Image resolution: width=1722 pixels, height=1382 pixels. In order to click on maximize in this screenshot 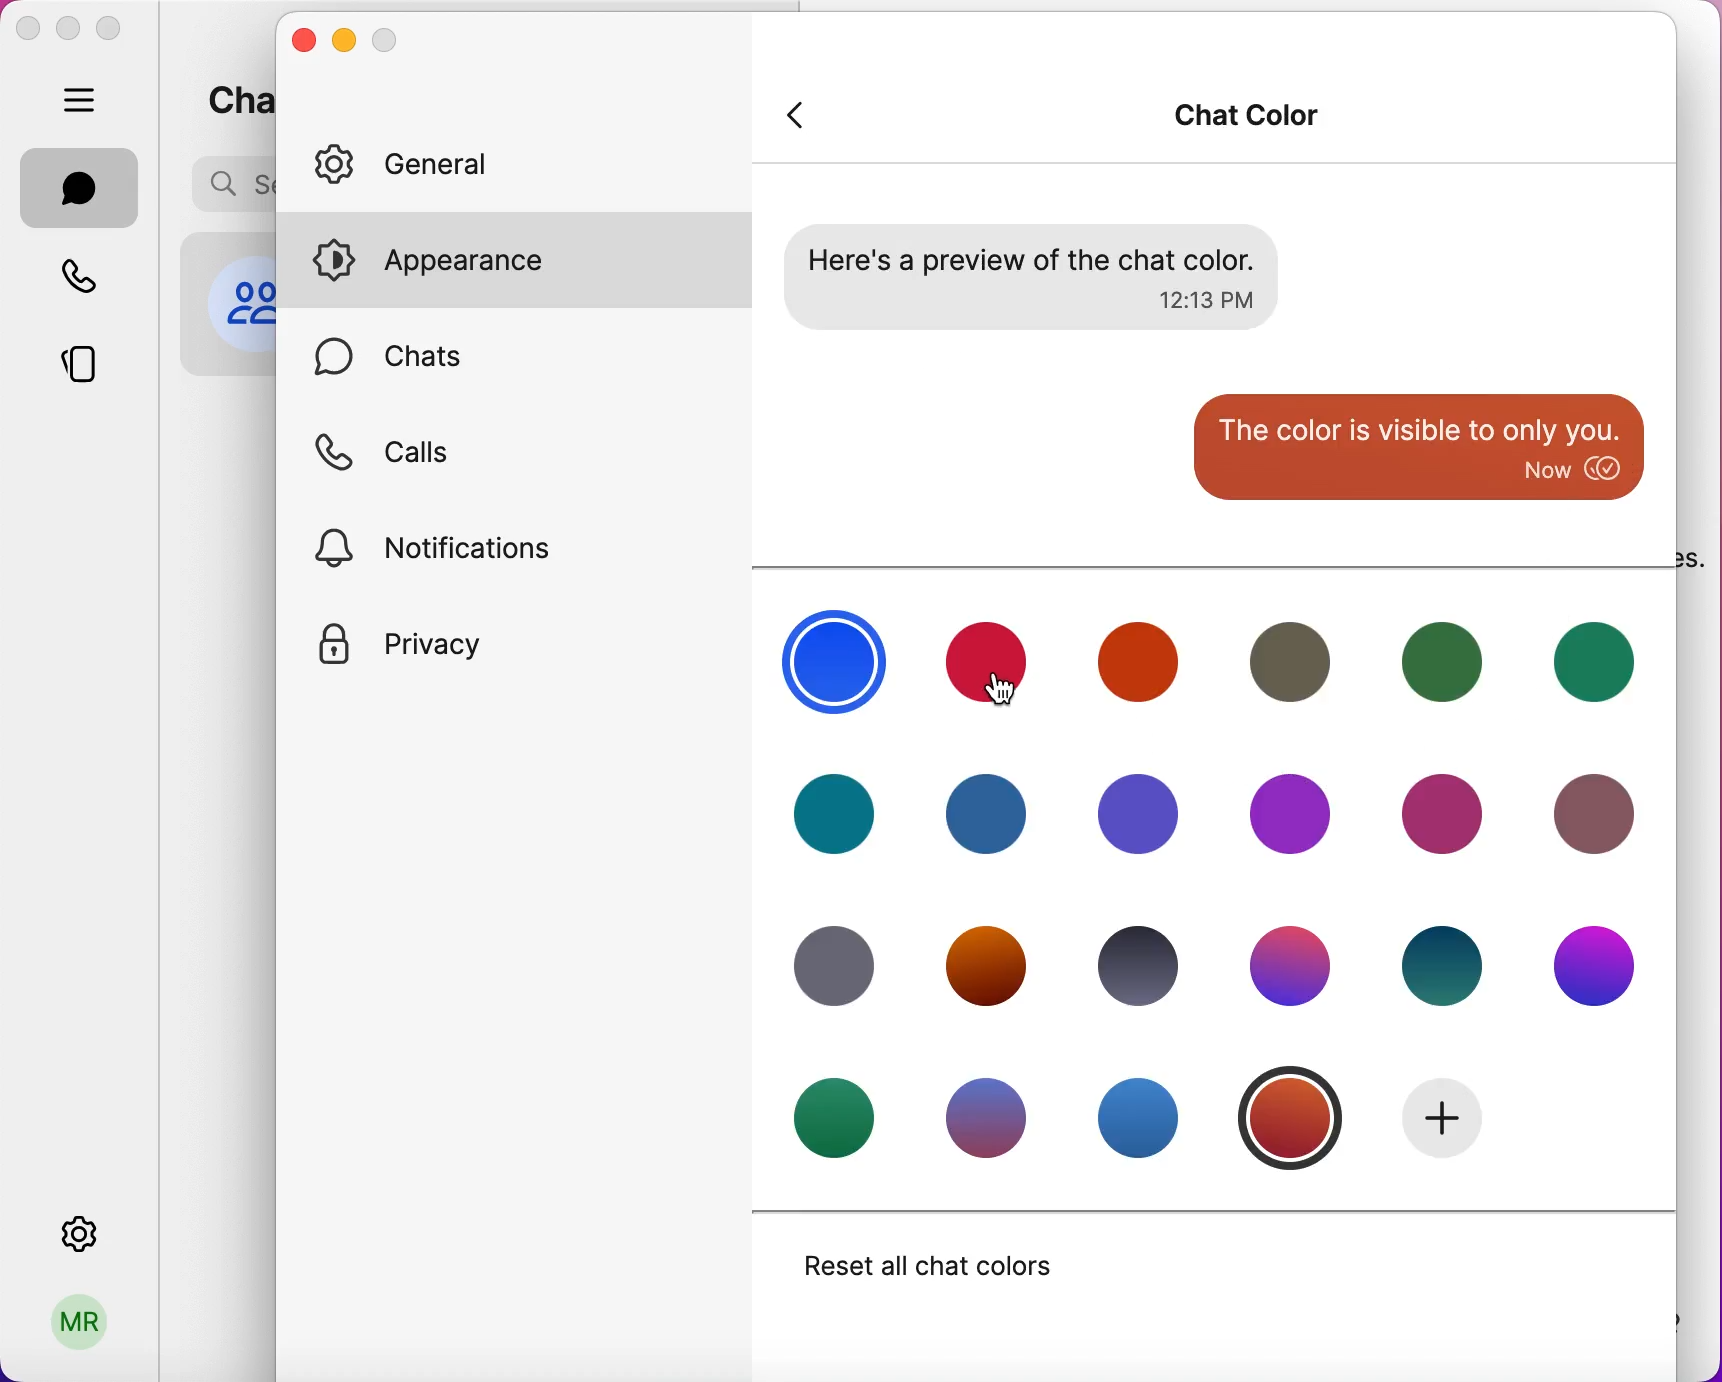, I will do `click(385, 43)`.